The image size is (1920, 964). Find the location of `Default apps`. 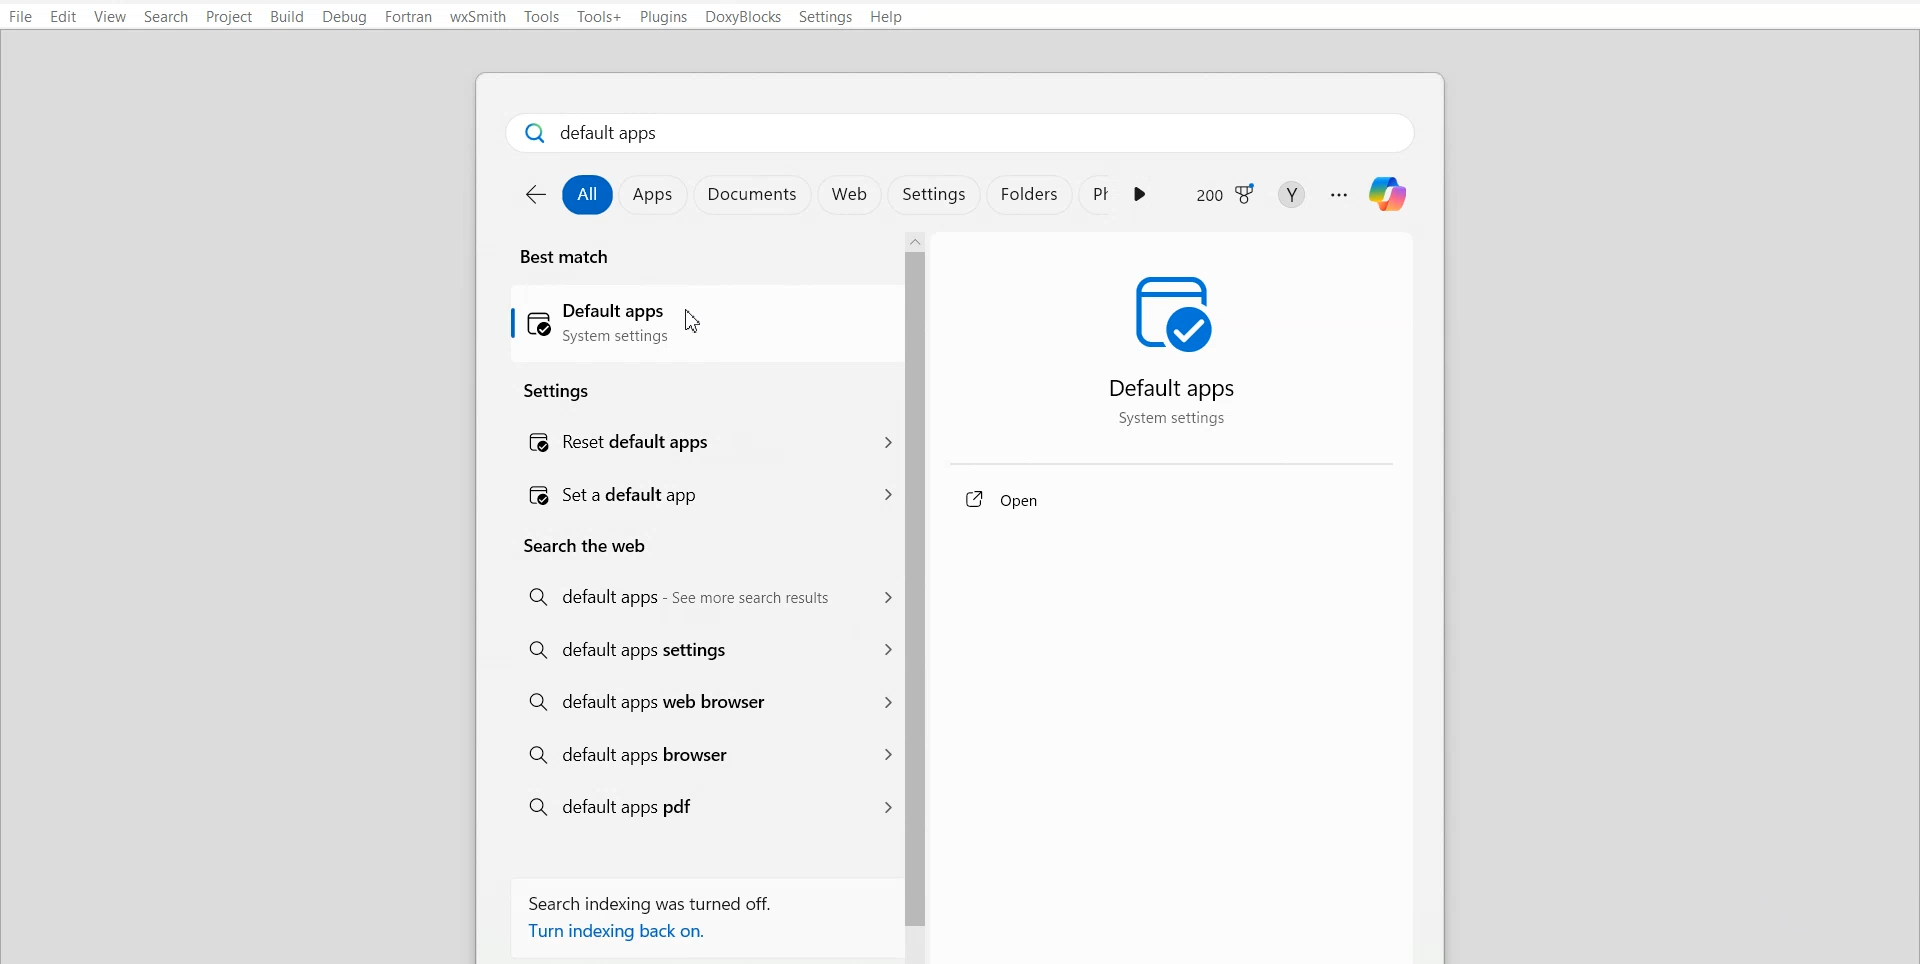

Default apps is located at coordinates (695, 325).